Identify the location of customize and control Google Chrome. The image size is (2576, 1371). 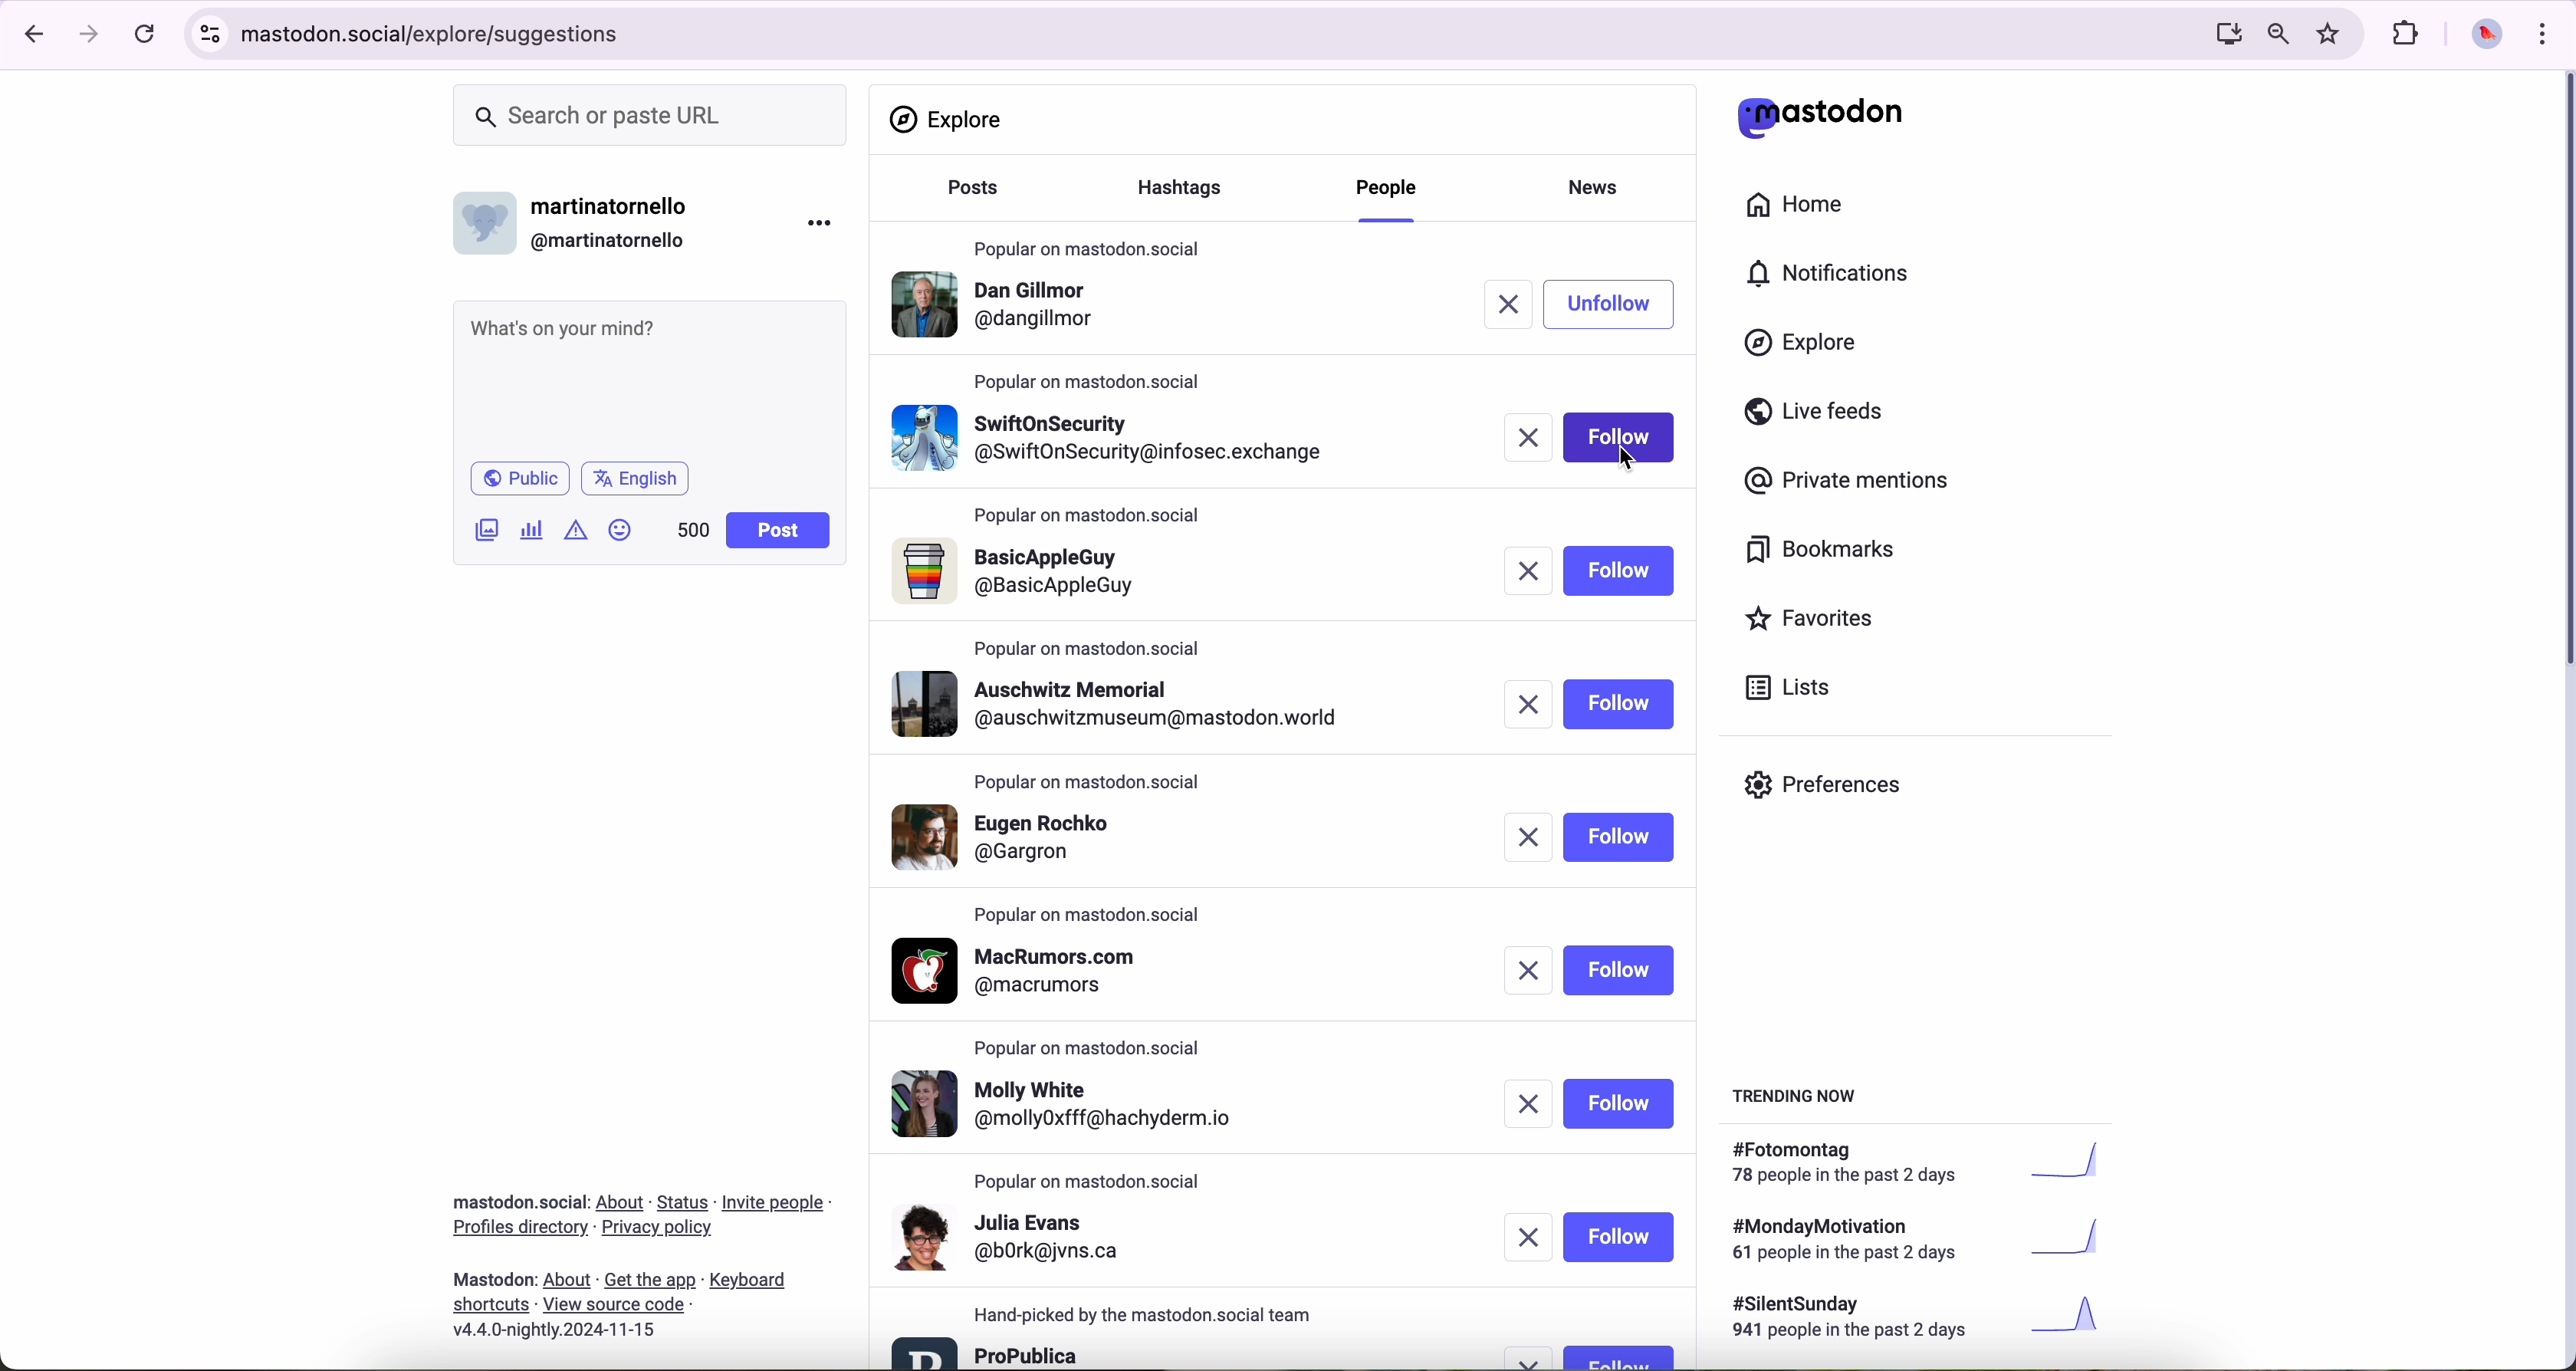
(2540, 33).